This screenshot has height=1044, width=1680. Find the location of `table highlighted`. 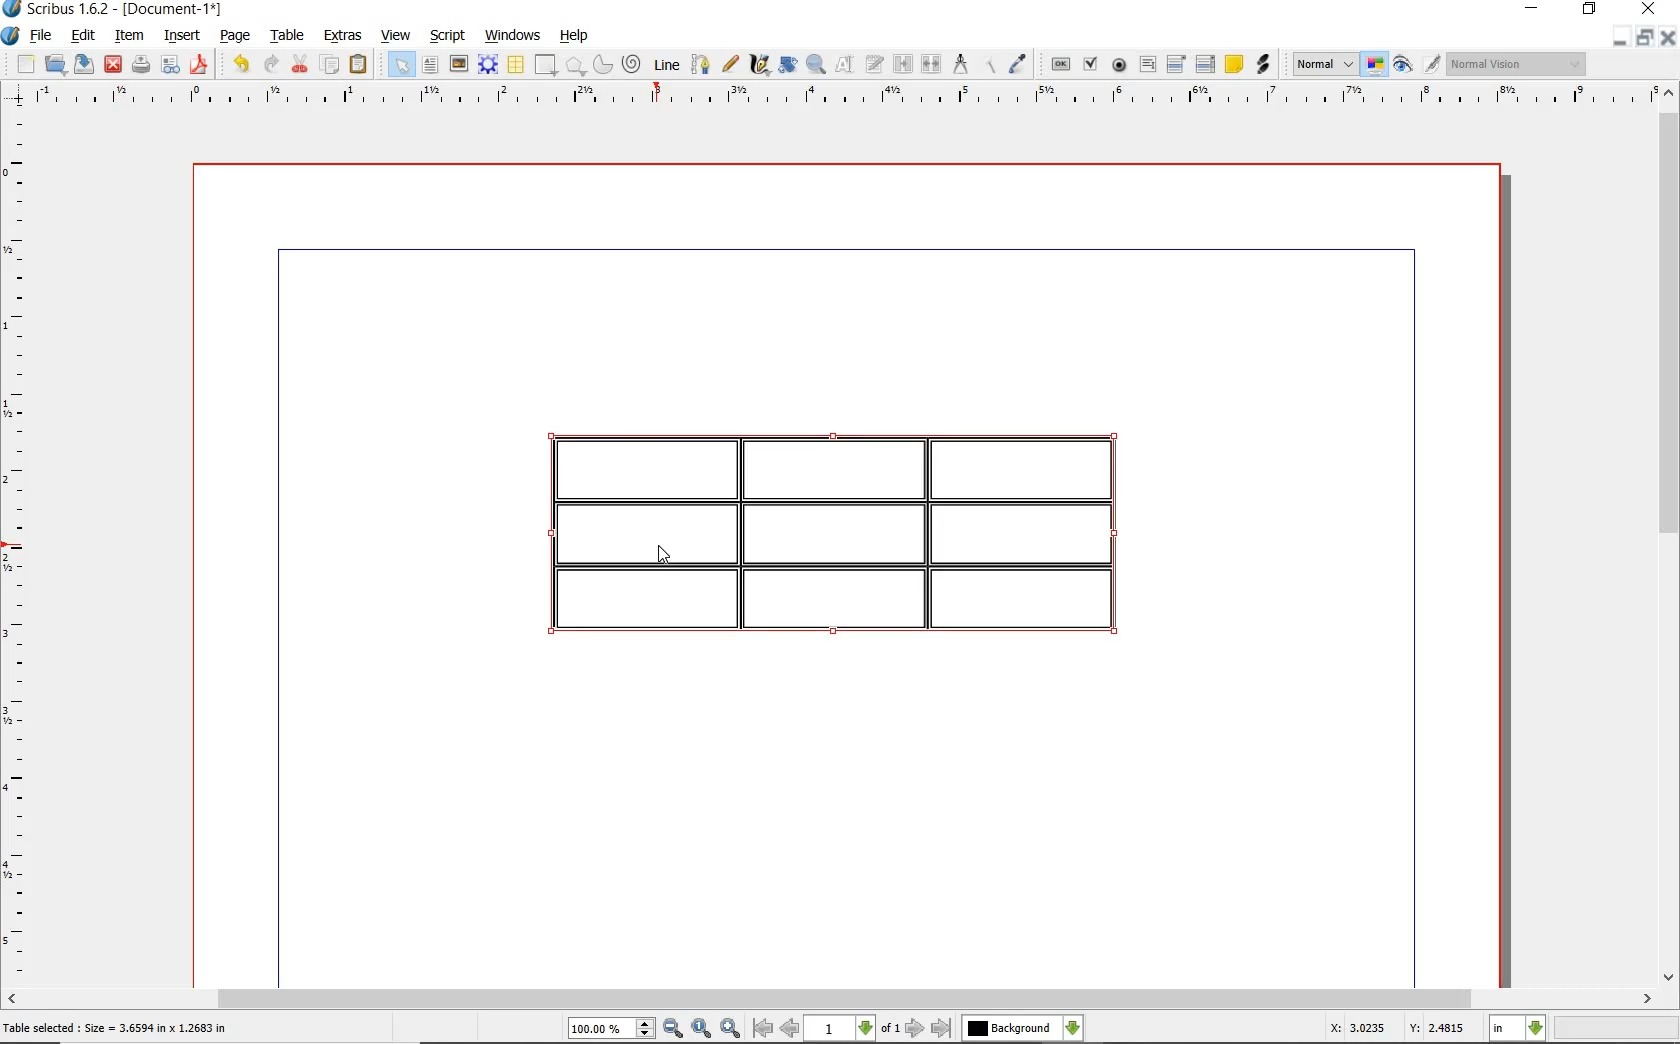

table highlighted is located at coordinates (853, 532).